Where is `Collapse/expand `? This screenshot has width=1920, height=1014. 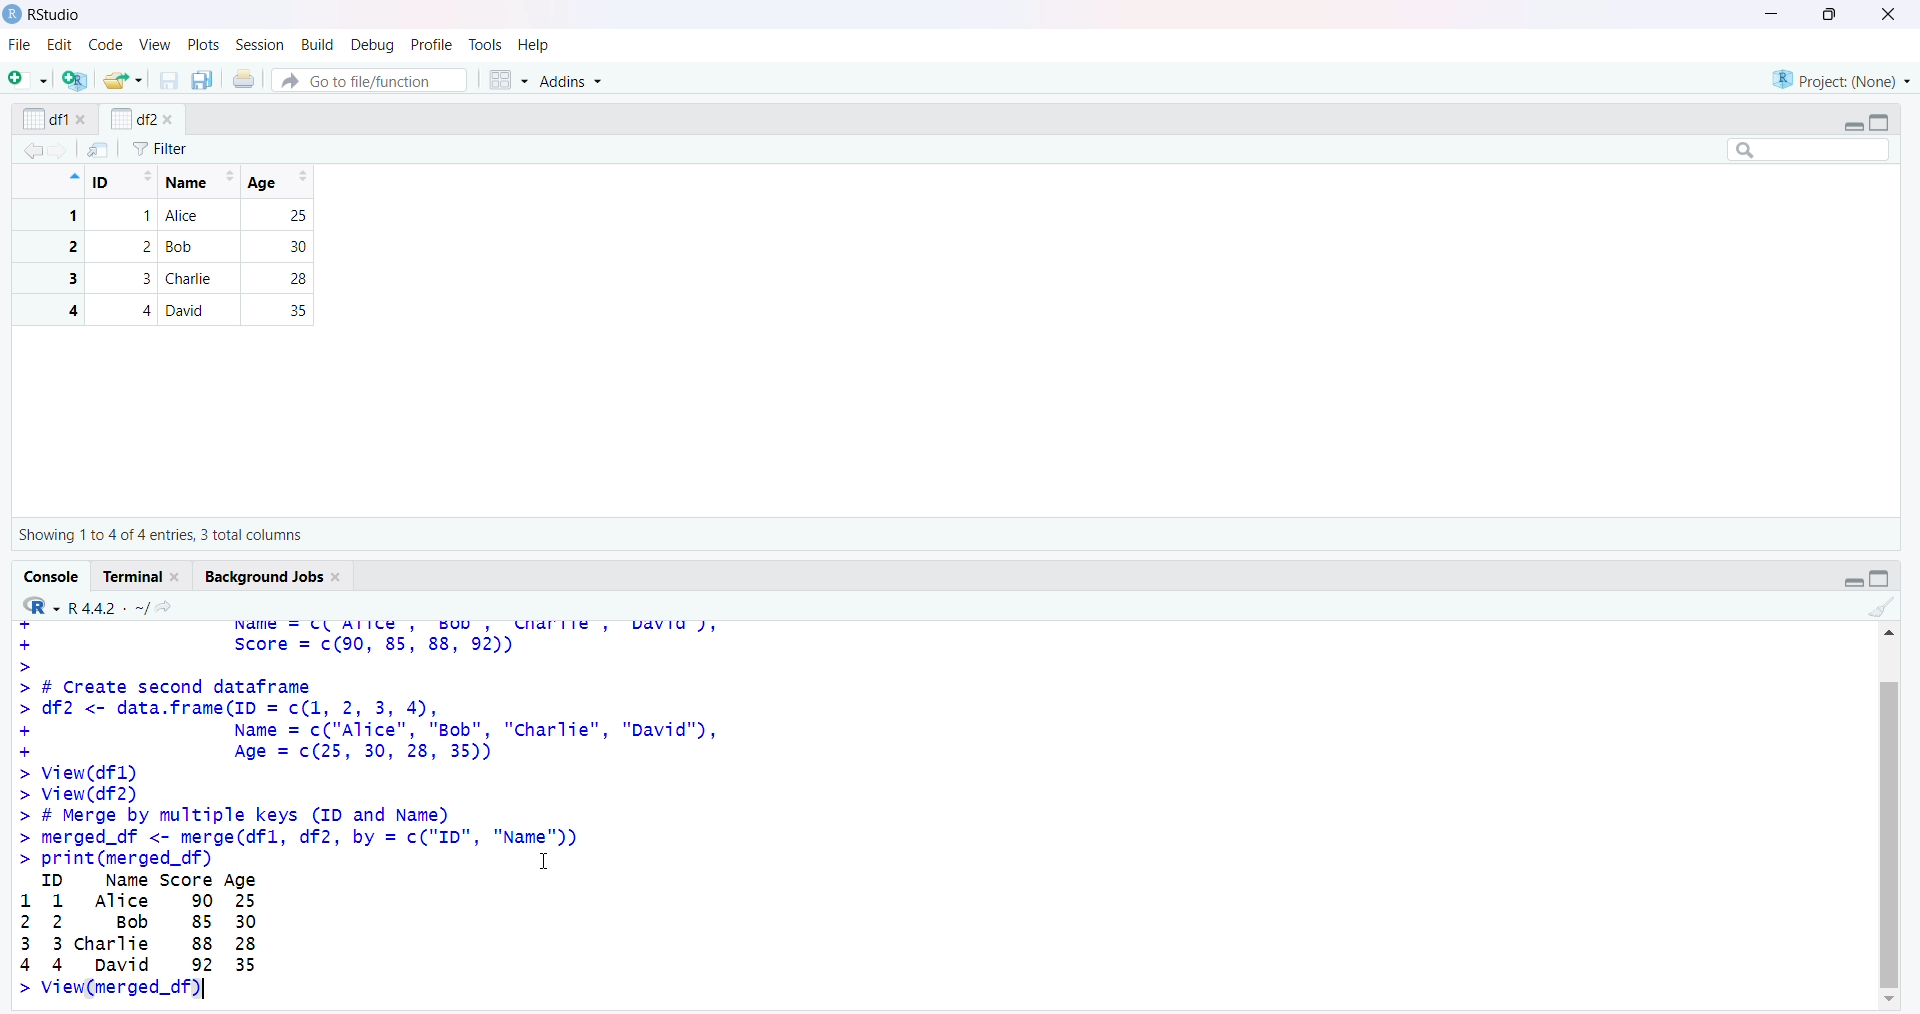
Collapse/expand  is located at coordinates (1853, 582).